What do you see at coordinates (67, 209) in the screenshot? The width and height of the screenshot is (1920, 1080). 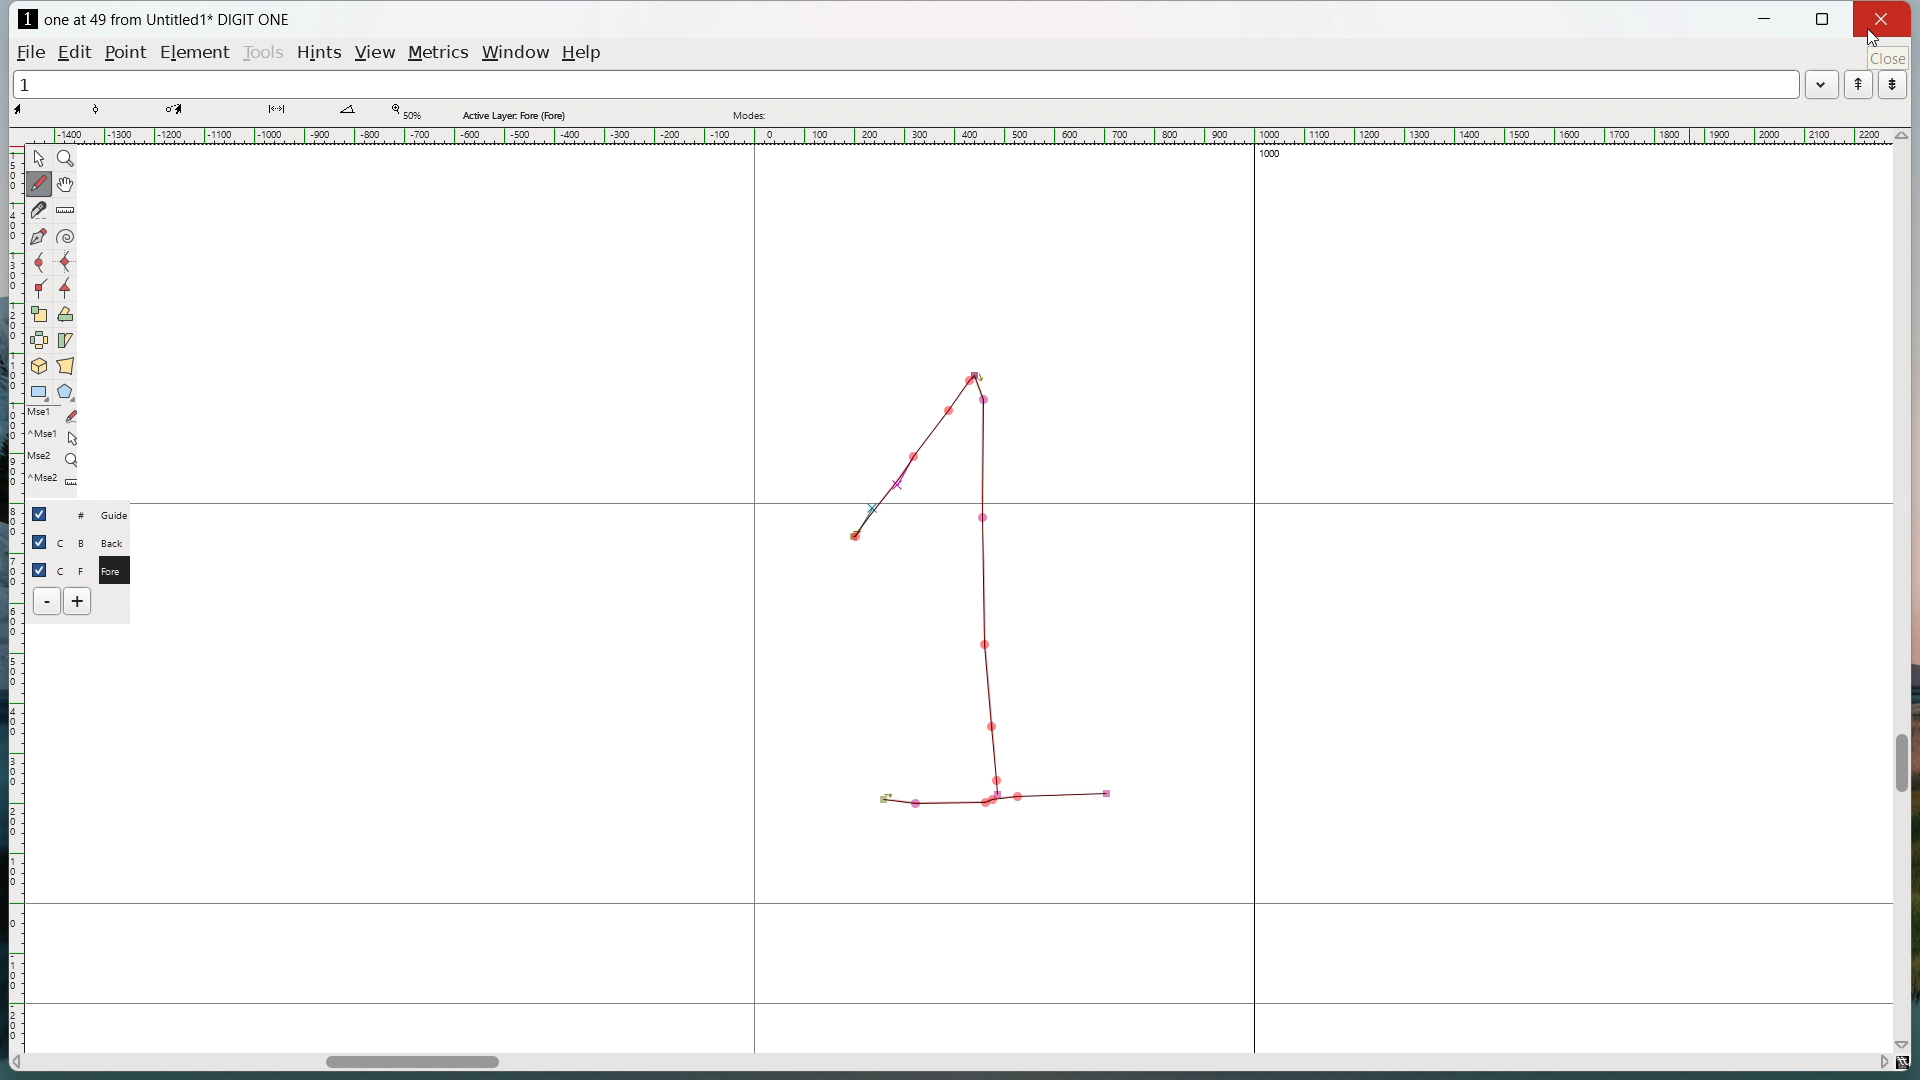 I see `measure distance or angle` at bounding box center [67, 209].